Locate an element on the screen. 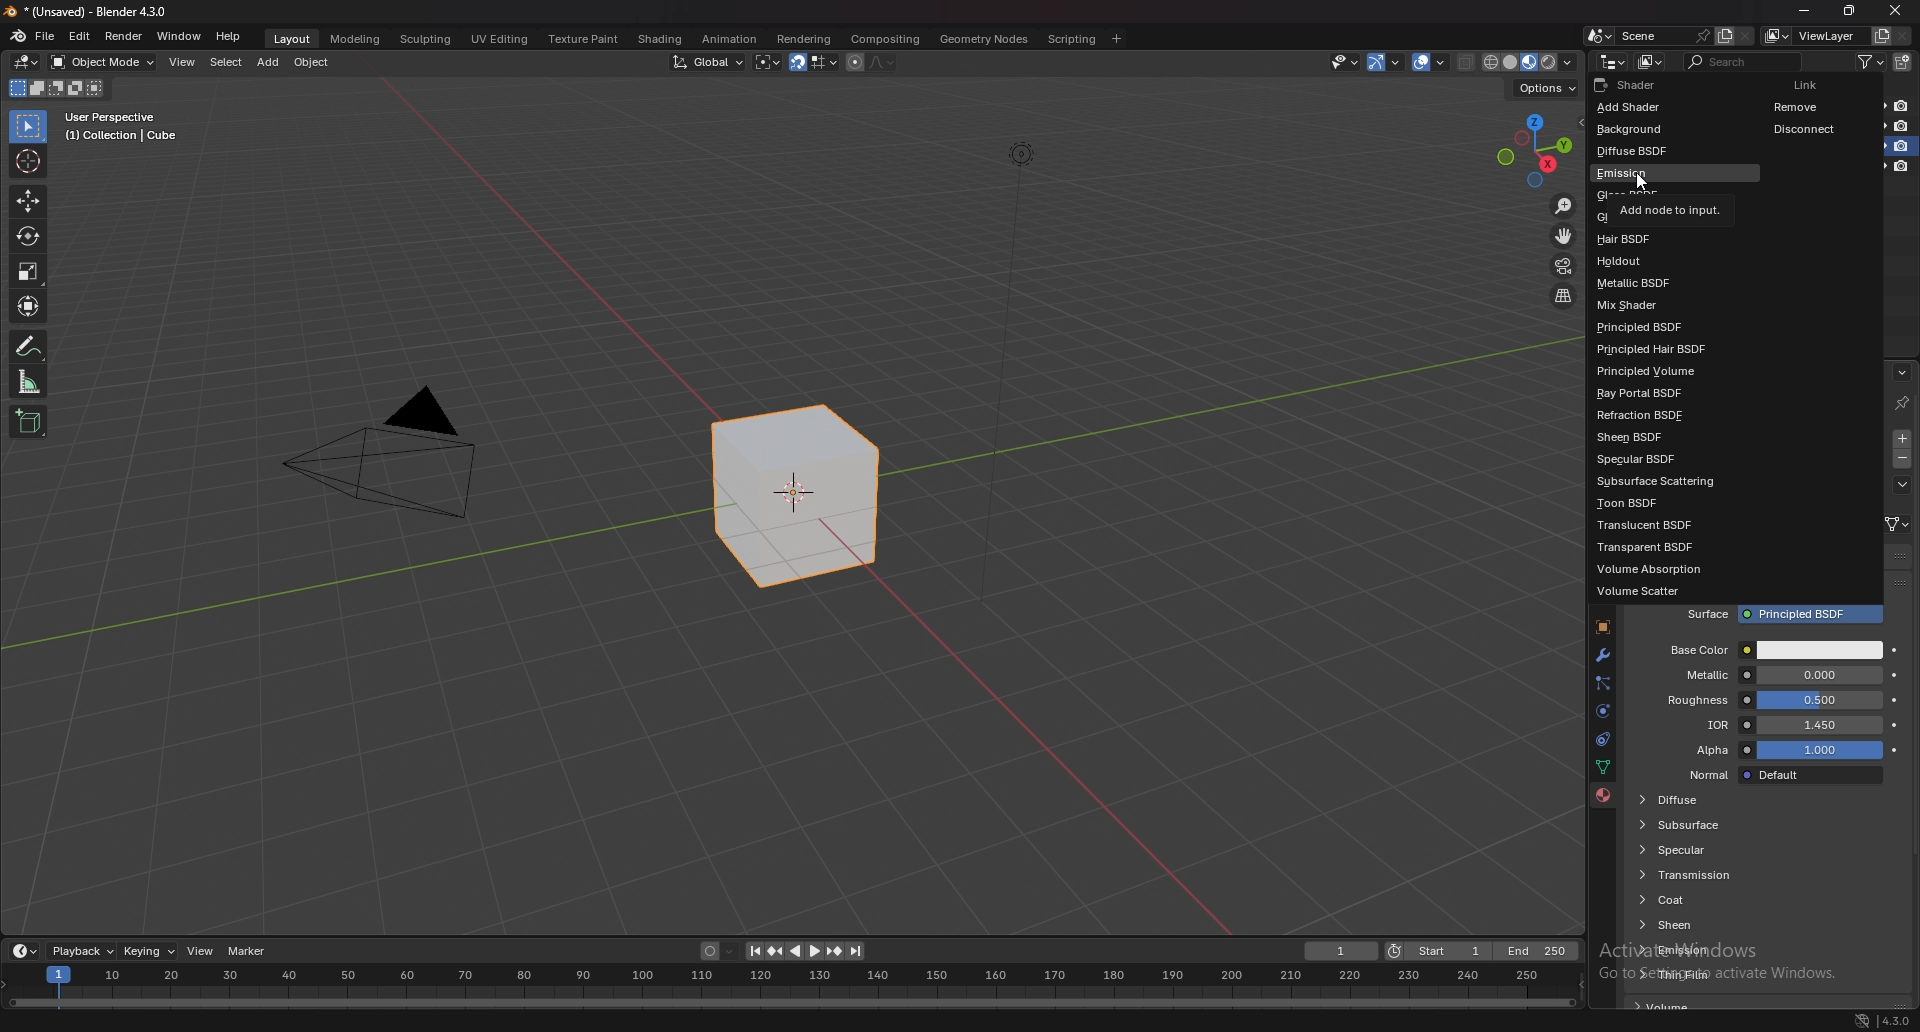  link is located at coordinates (1814, 84).